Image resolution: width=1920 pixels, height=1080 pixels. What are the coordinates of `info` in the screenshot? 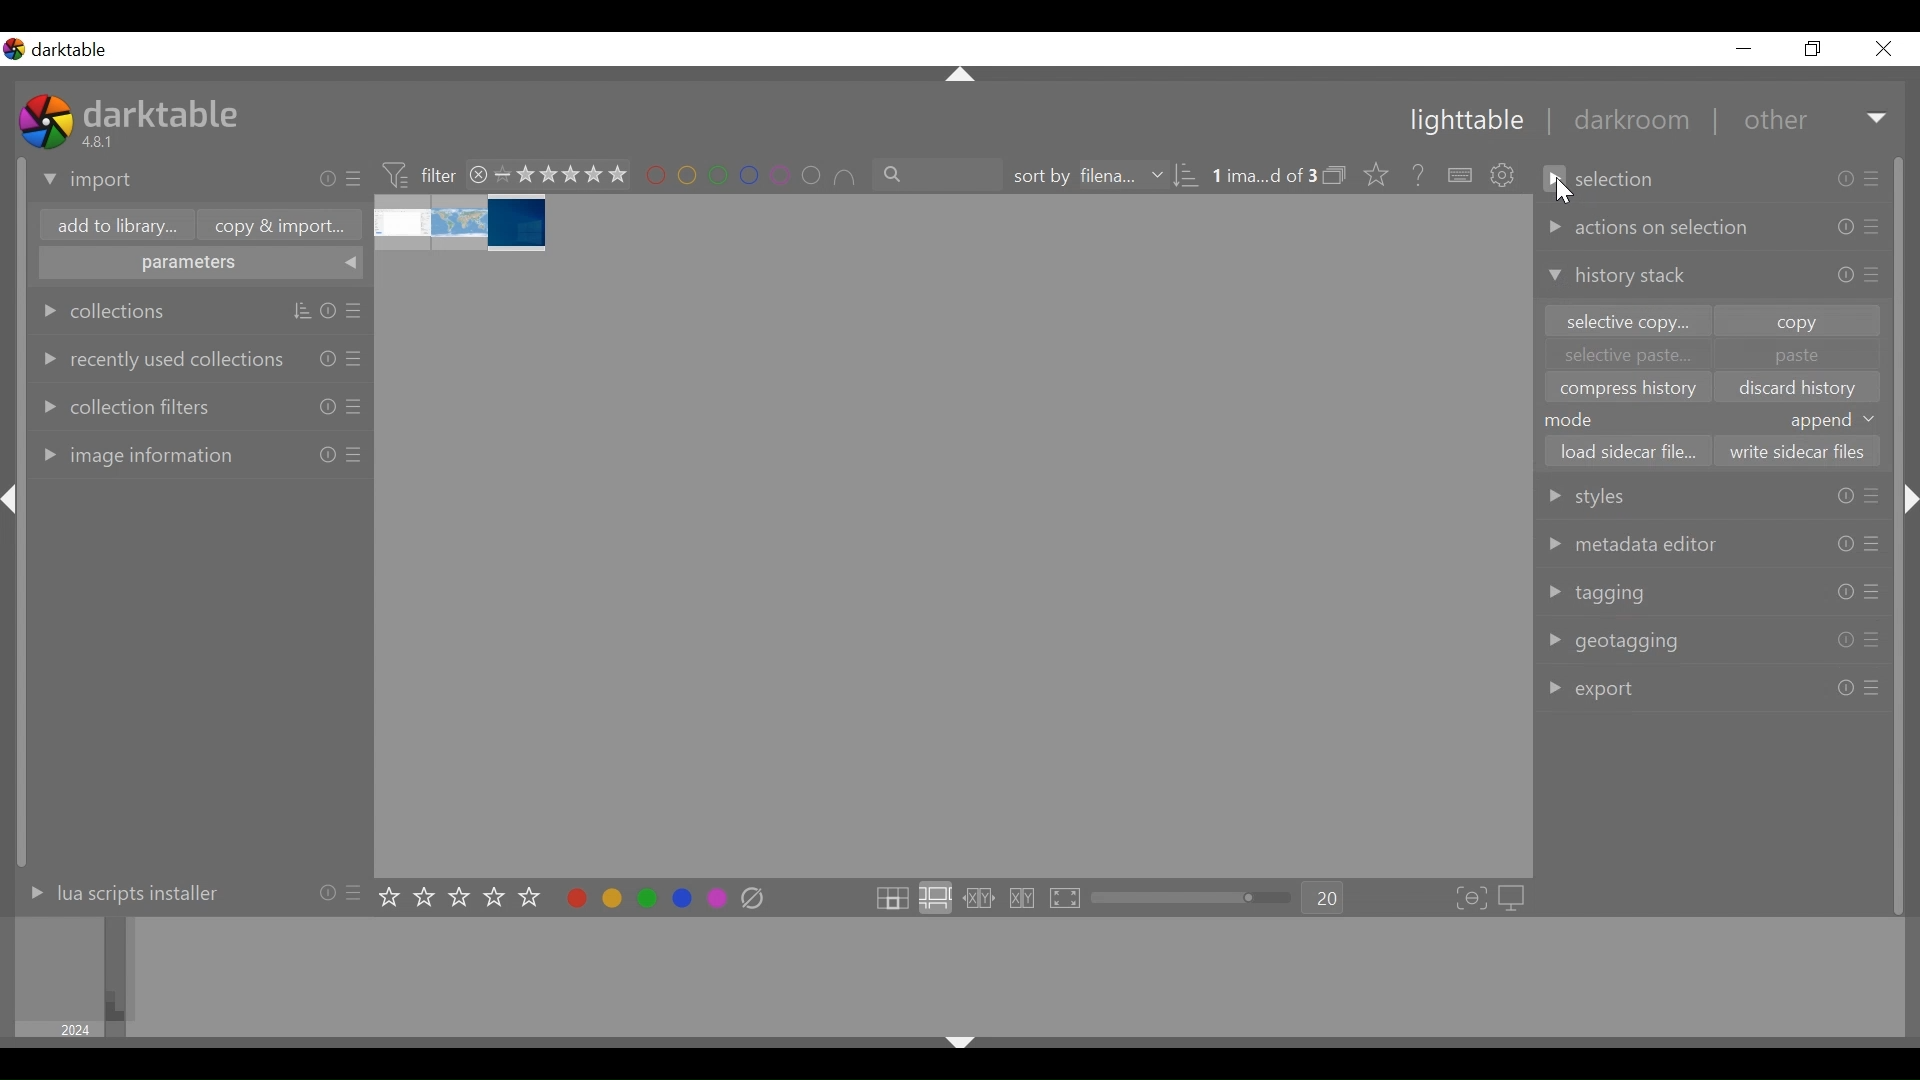 It's located at (1845, 688).